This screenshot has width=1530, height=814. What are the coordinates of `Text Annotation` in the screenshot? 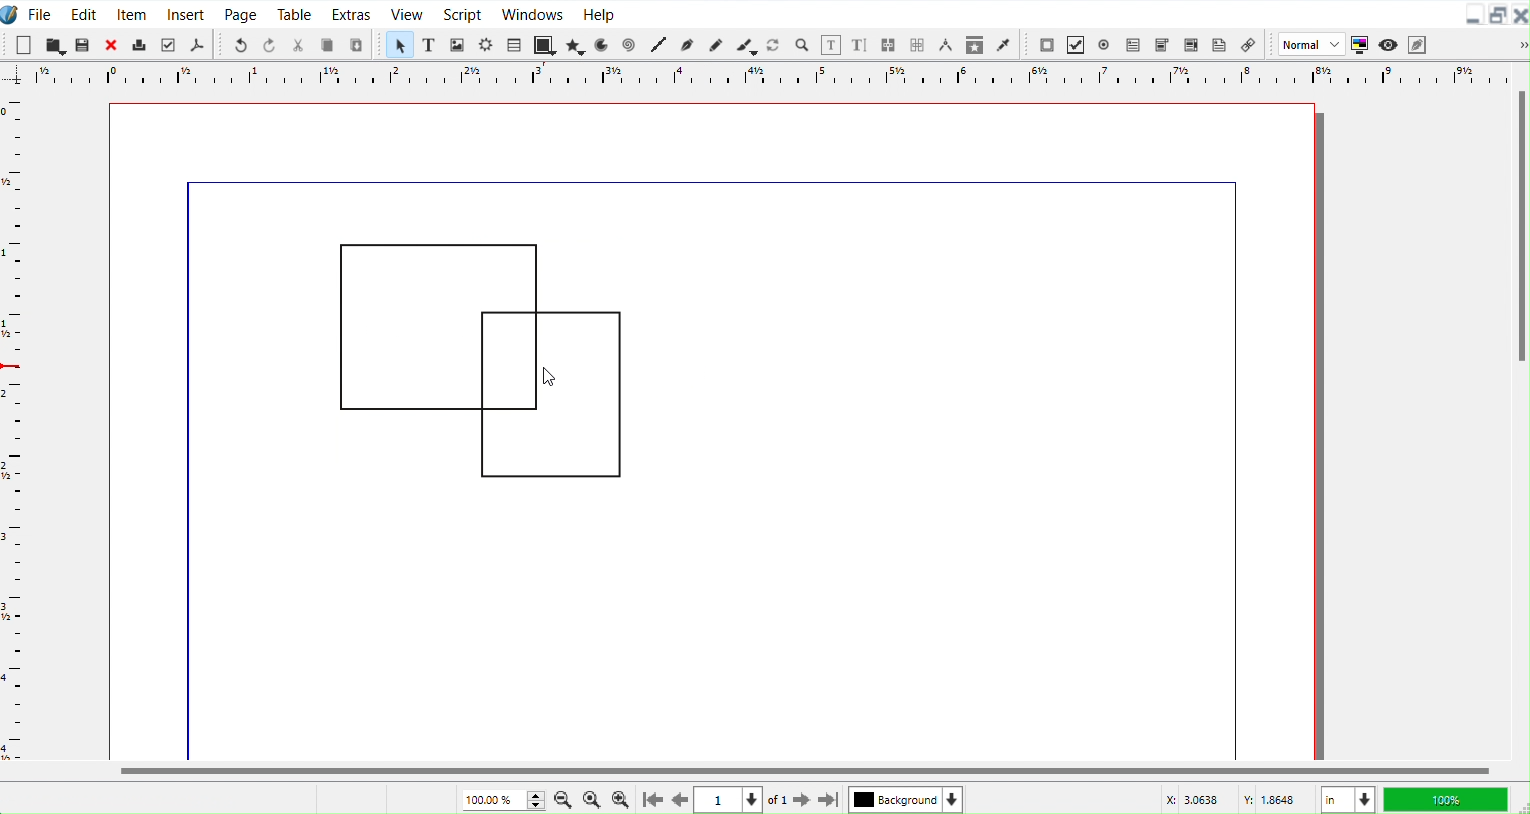 It's located at (1219, 43).